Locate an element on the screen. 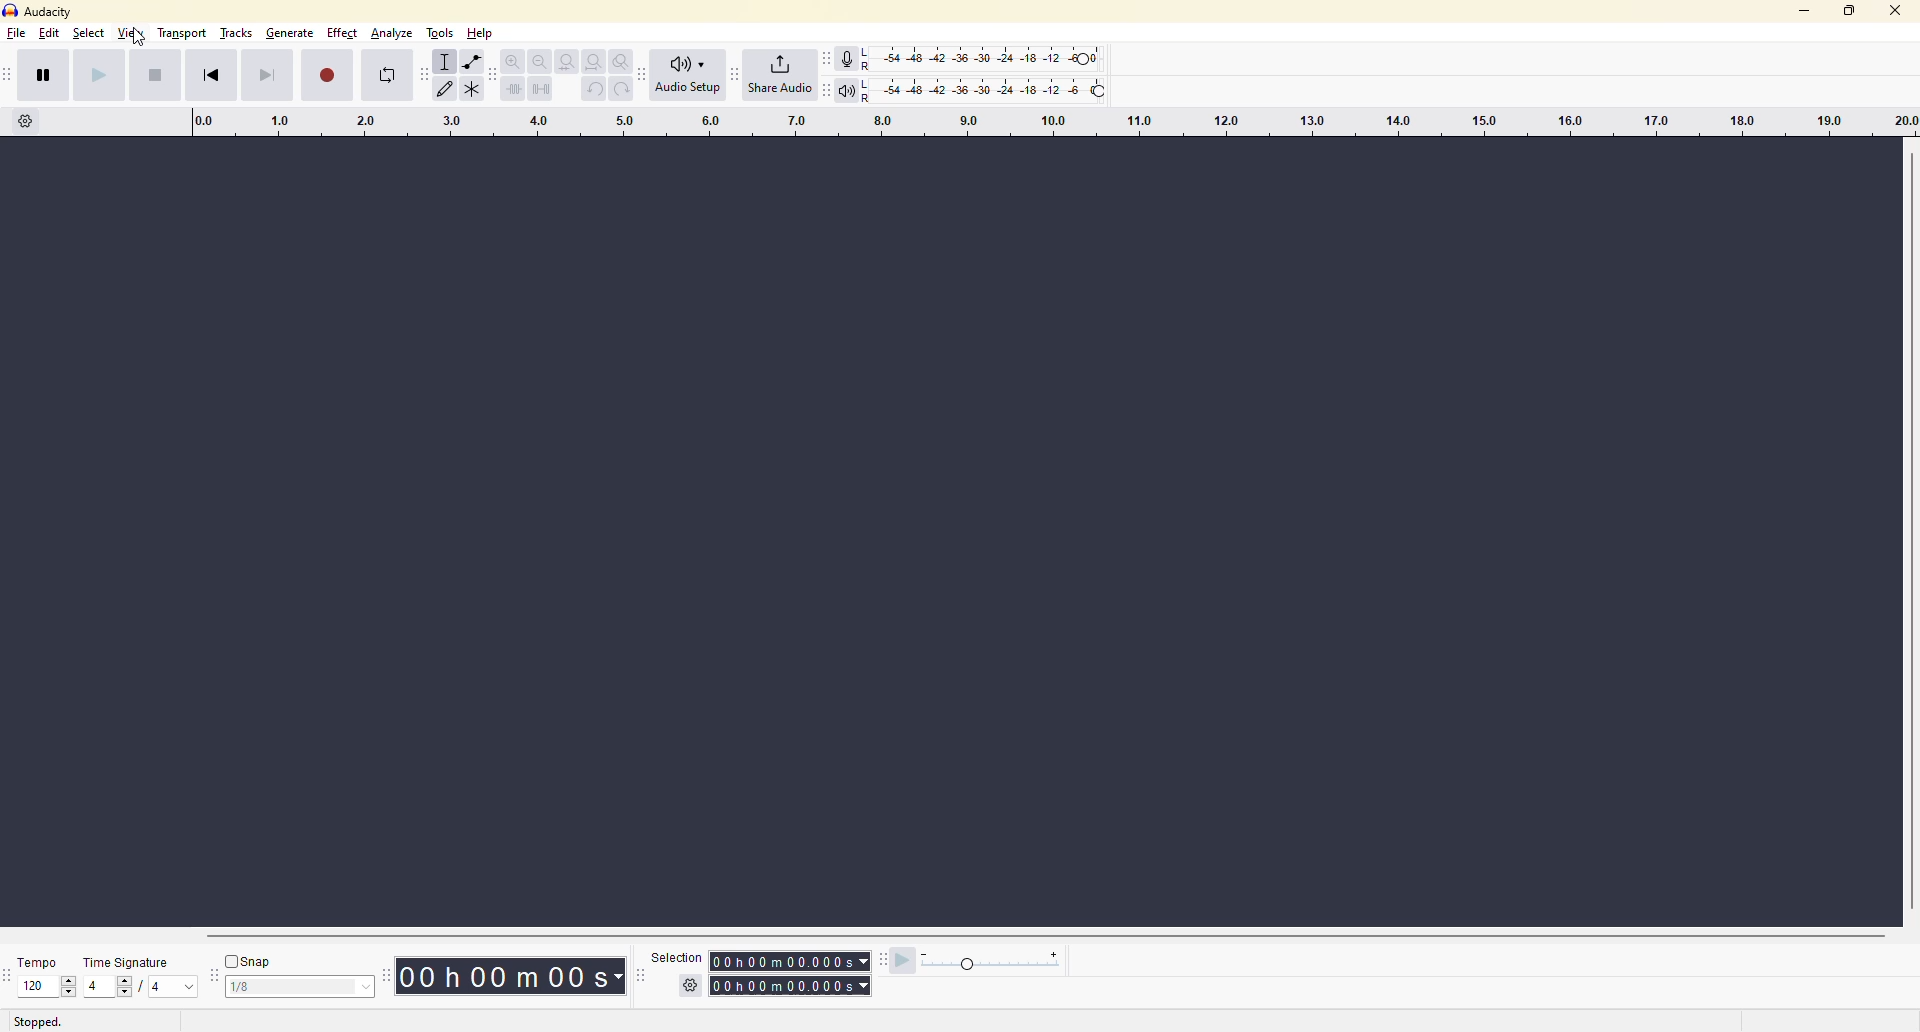 The image size is (1920, 1032). selection is located at coordinates (669, 961).